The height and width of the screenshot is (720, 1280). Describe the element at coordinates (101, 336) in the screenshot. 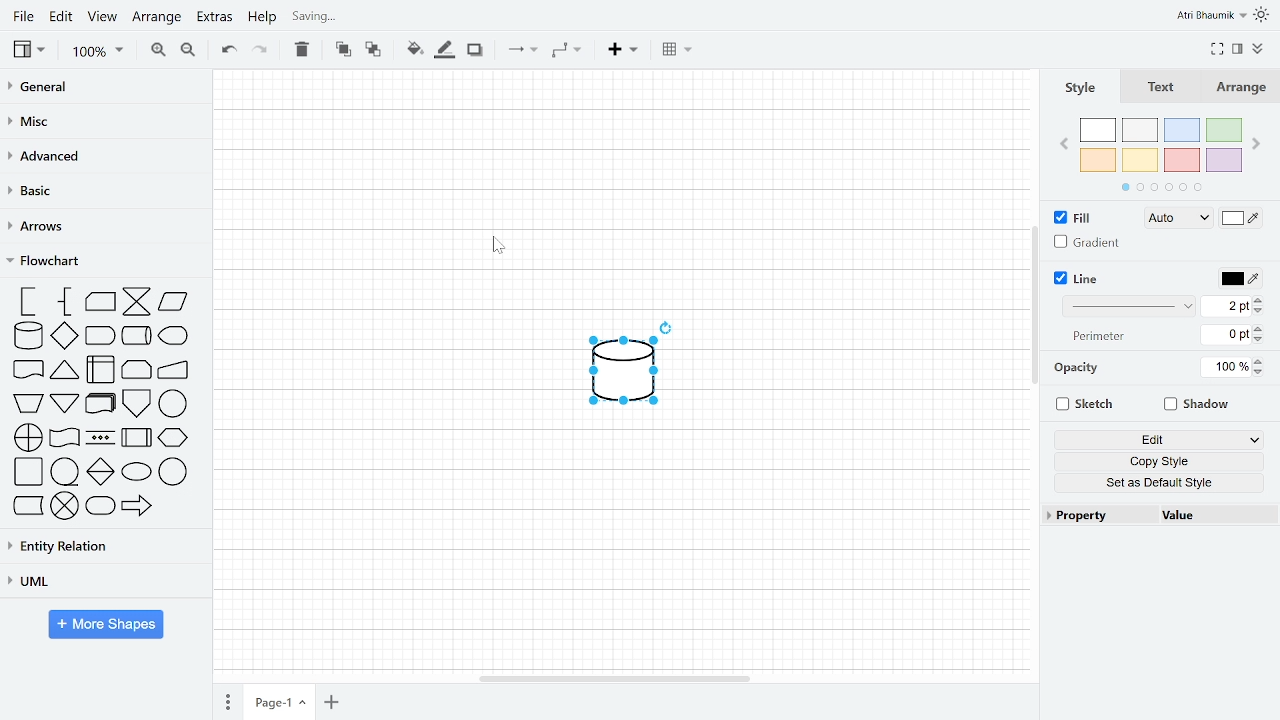

I see `delay` at that location.